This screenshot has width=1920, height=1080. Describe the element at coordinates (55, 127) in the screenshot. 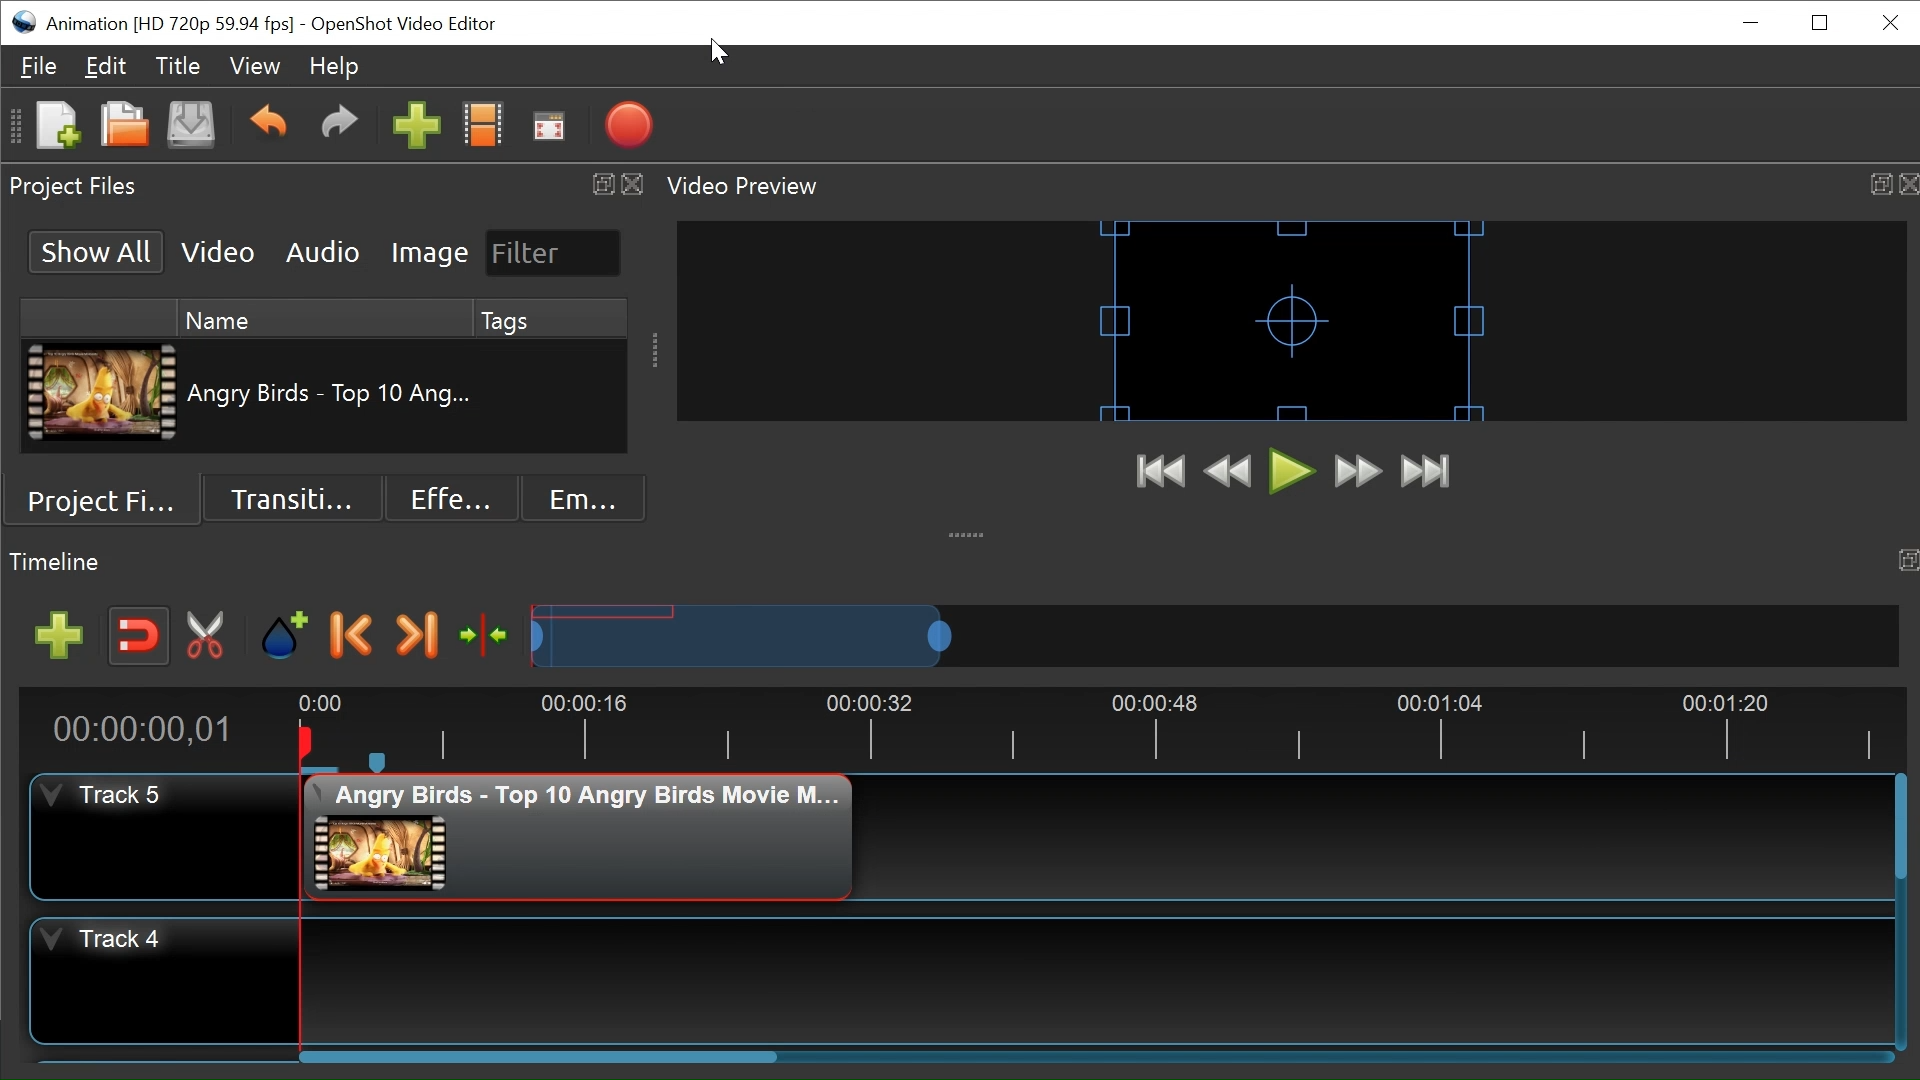

I see `New Project` at that location.